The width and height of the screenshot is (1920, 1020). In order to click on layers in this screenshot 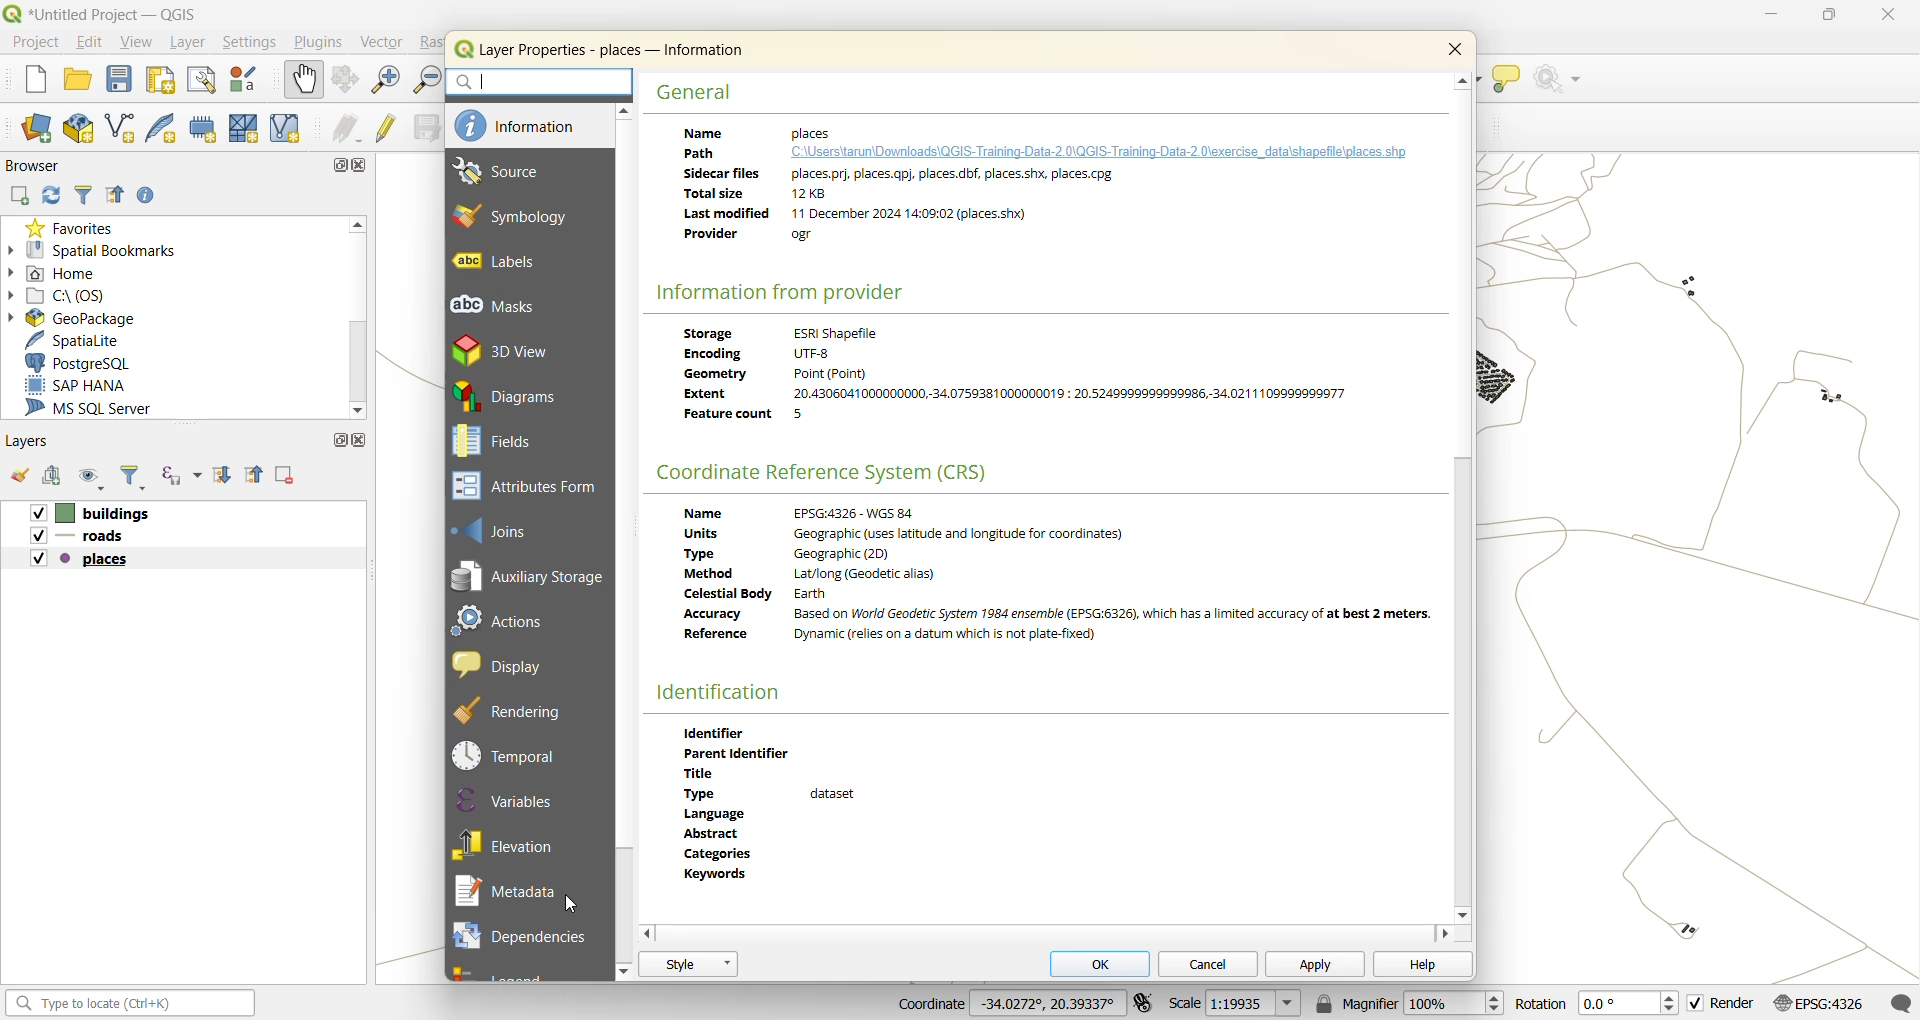, I will do `click(34, 439)`.